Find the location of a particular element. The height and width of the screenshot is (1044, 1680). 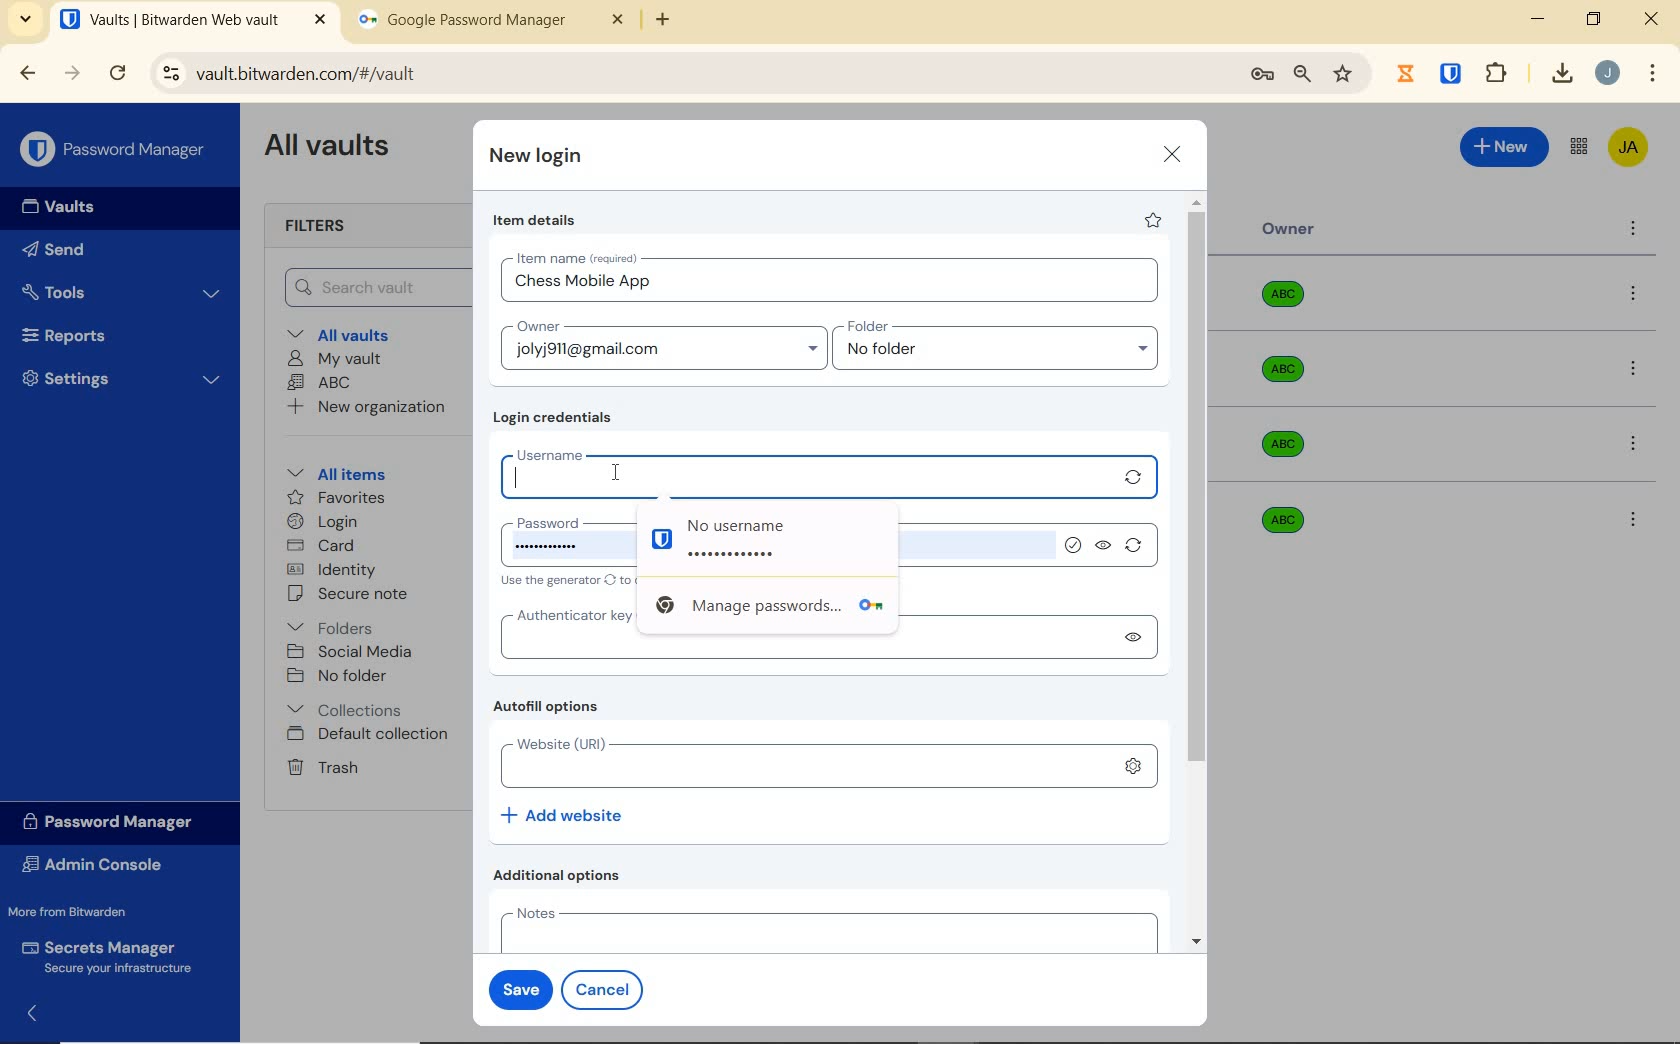

close is located at coordinates (1173, 154).